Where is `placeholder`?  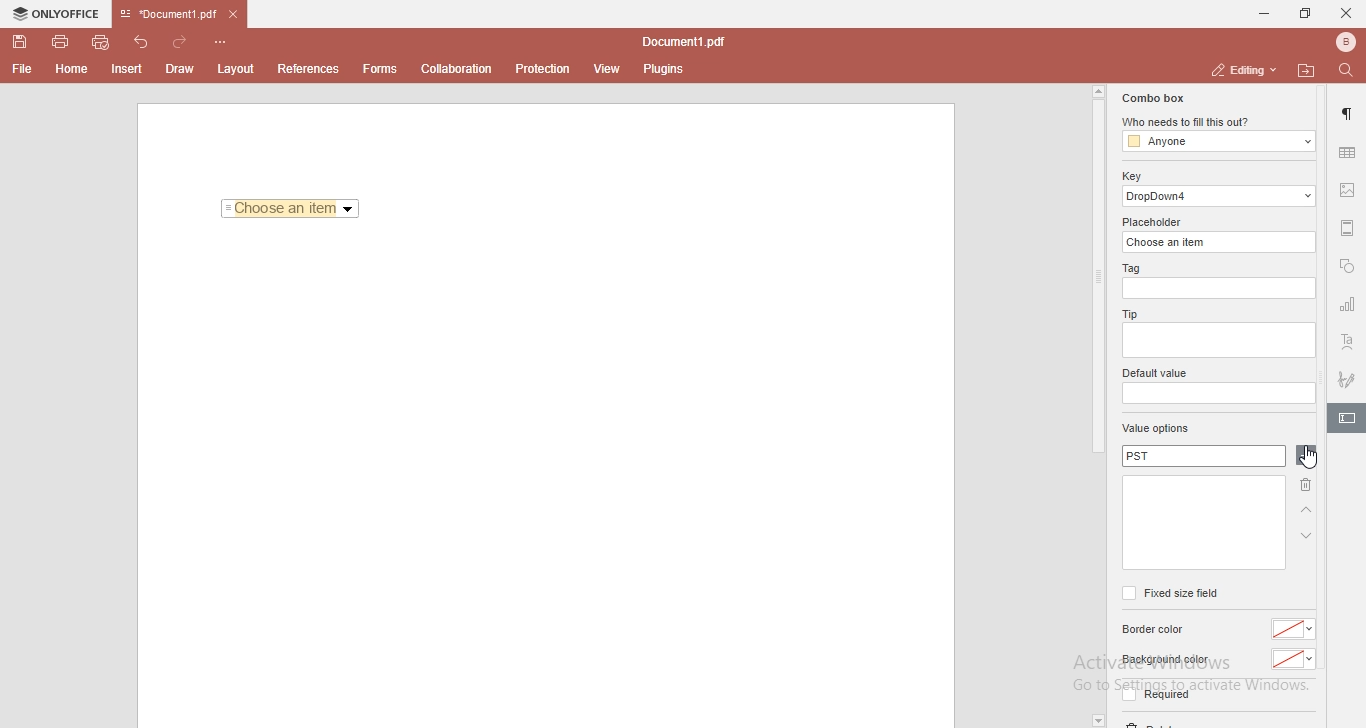
placeholder is located at coordinates (1155, 222).